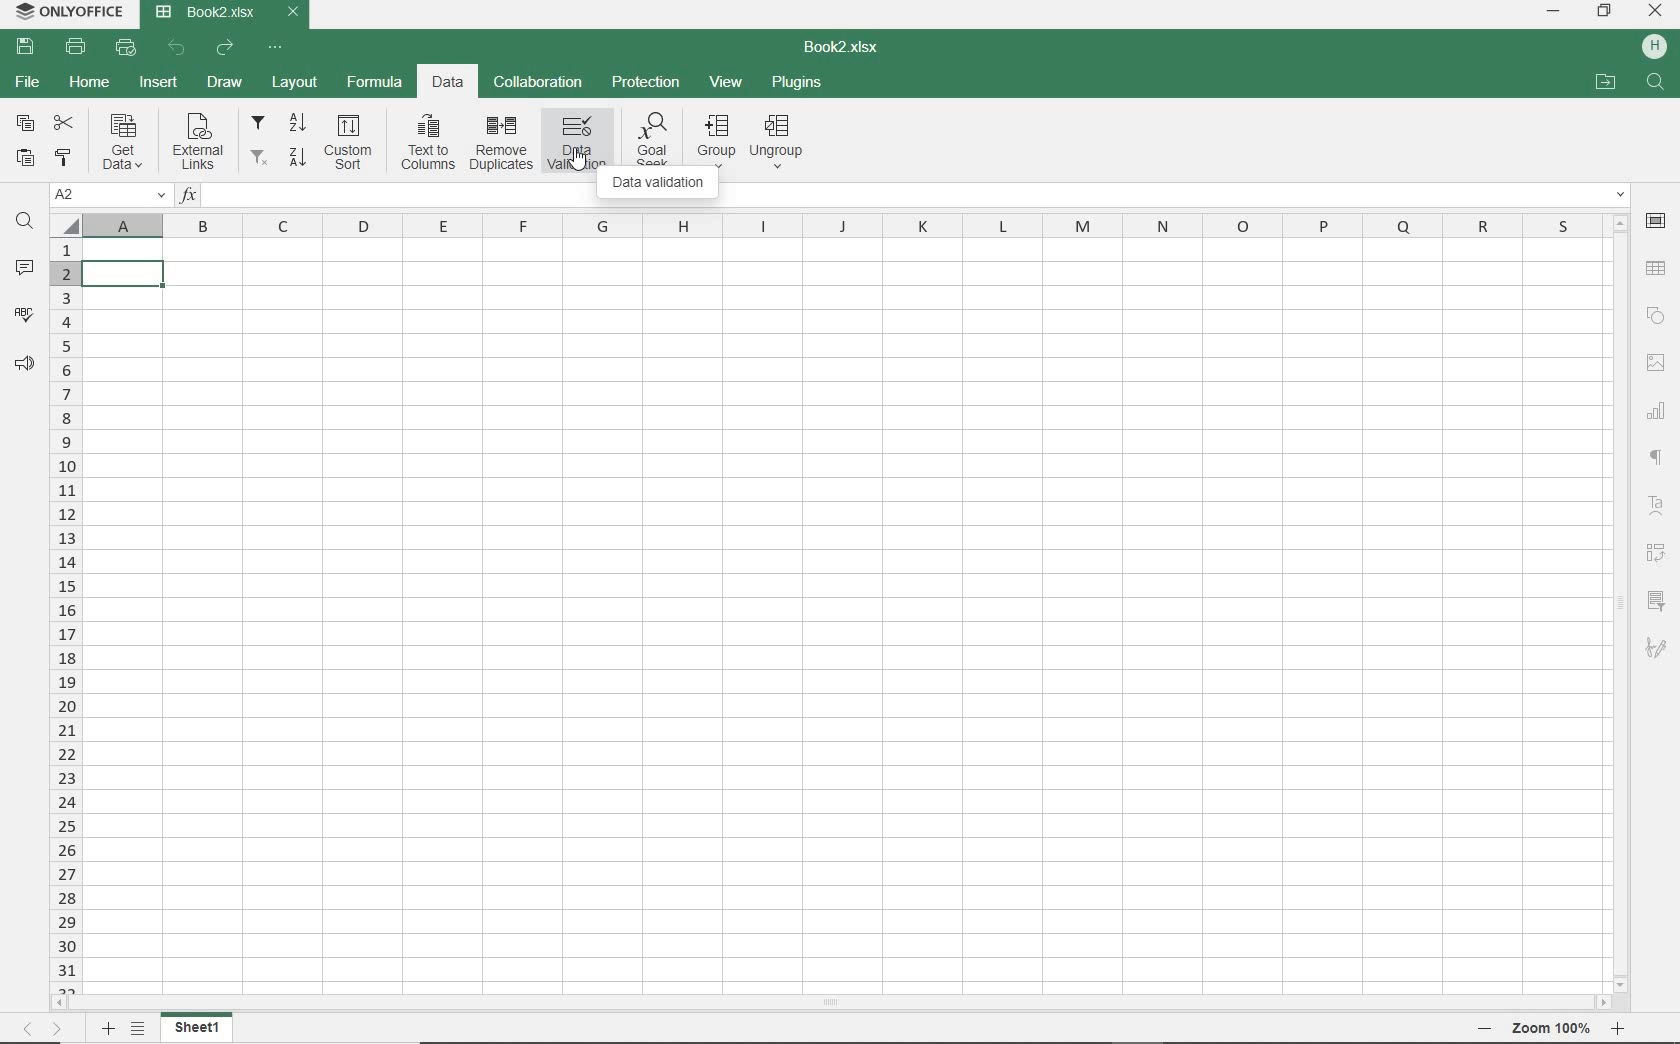 Image resolution: width=1680 pixels, height=1044 pixels. What do you see at coordinates (351, 142) in the screenshot?
I see `custom sort` at bounding box center [351, 142].